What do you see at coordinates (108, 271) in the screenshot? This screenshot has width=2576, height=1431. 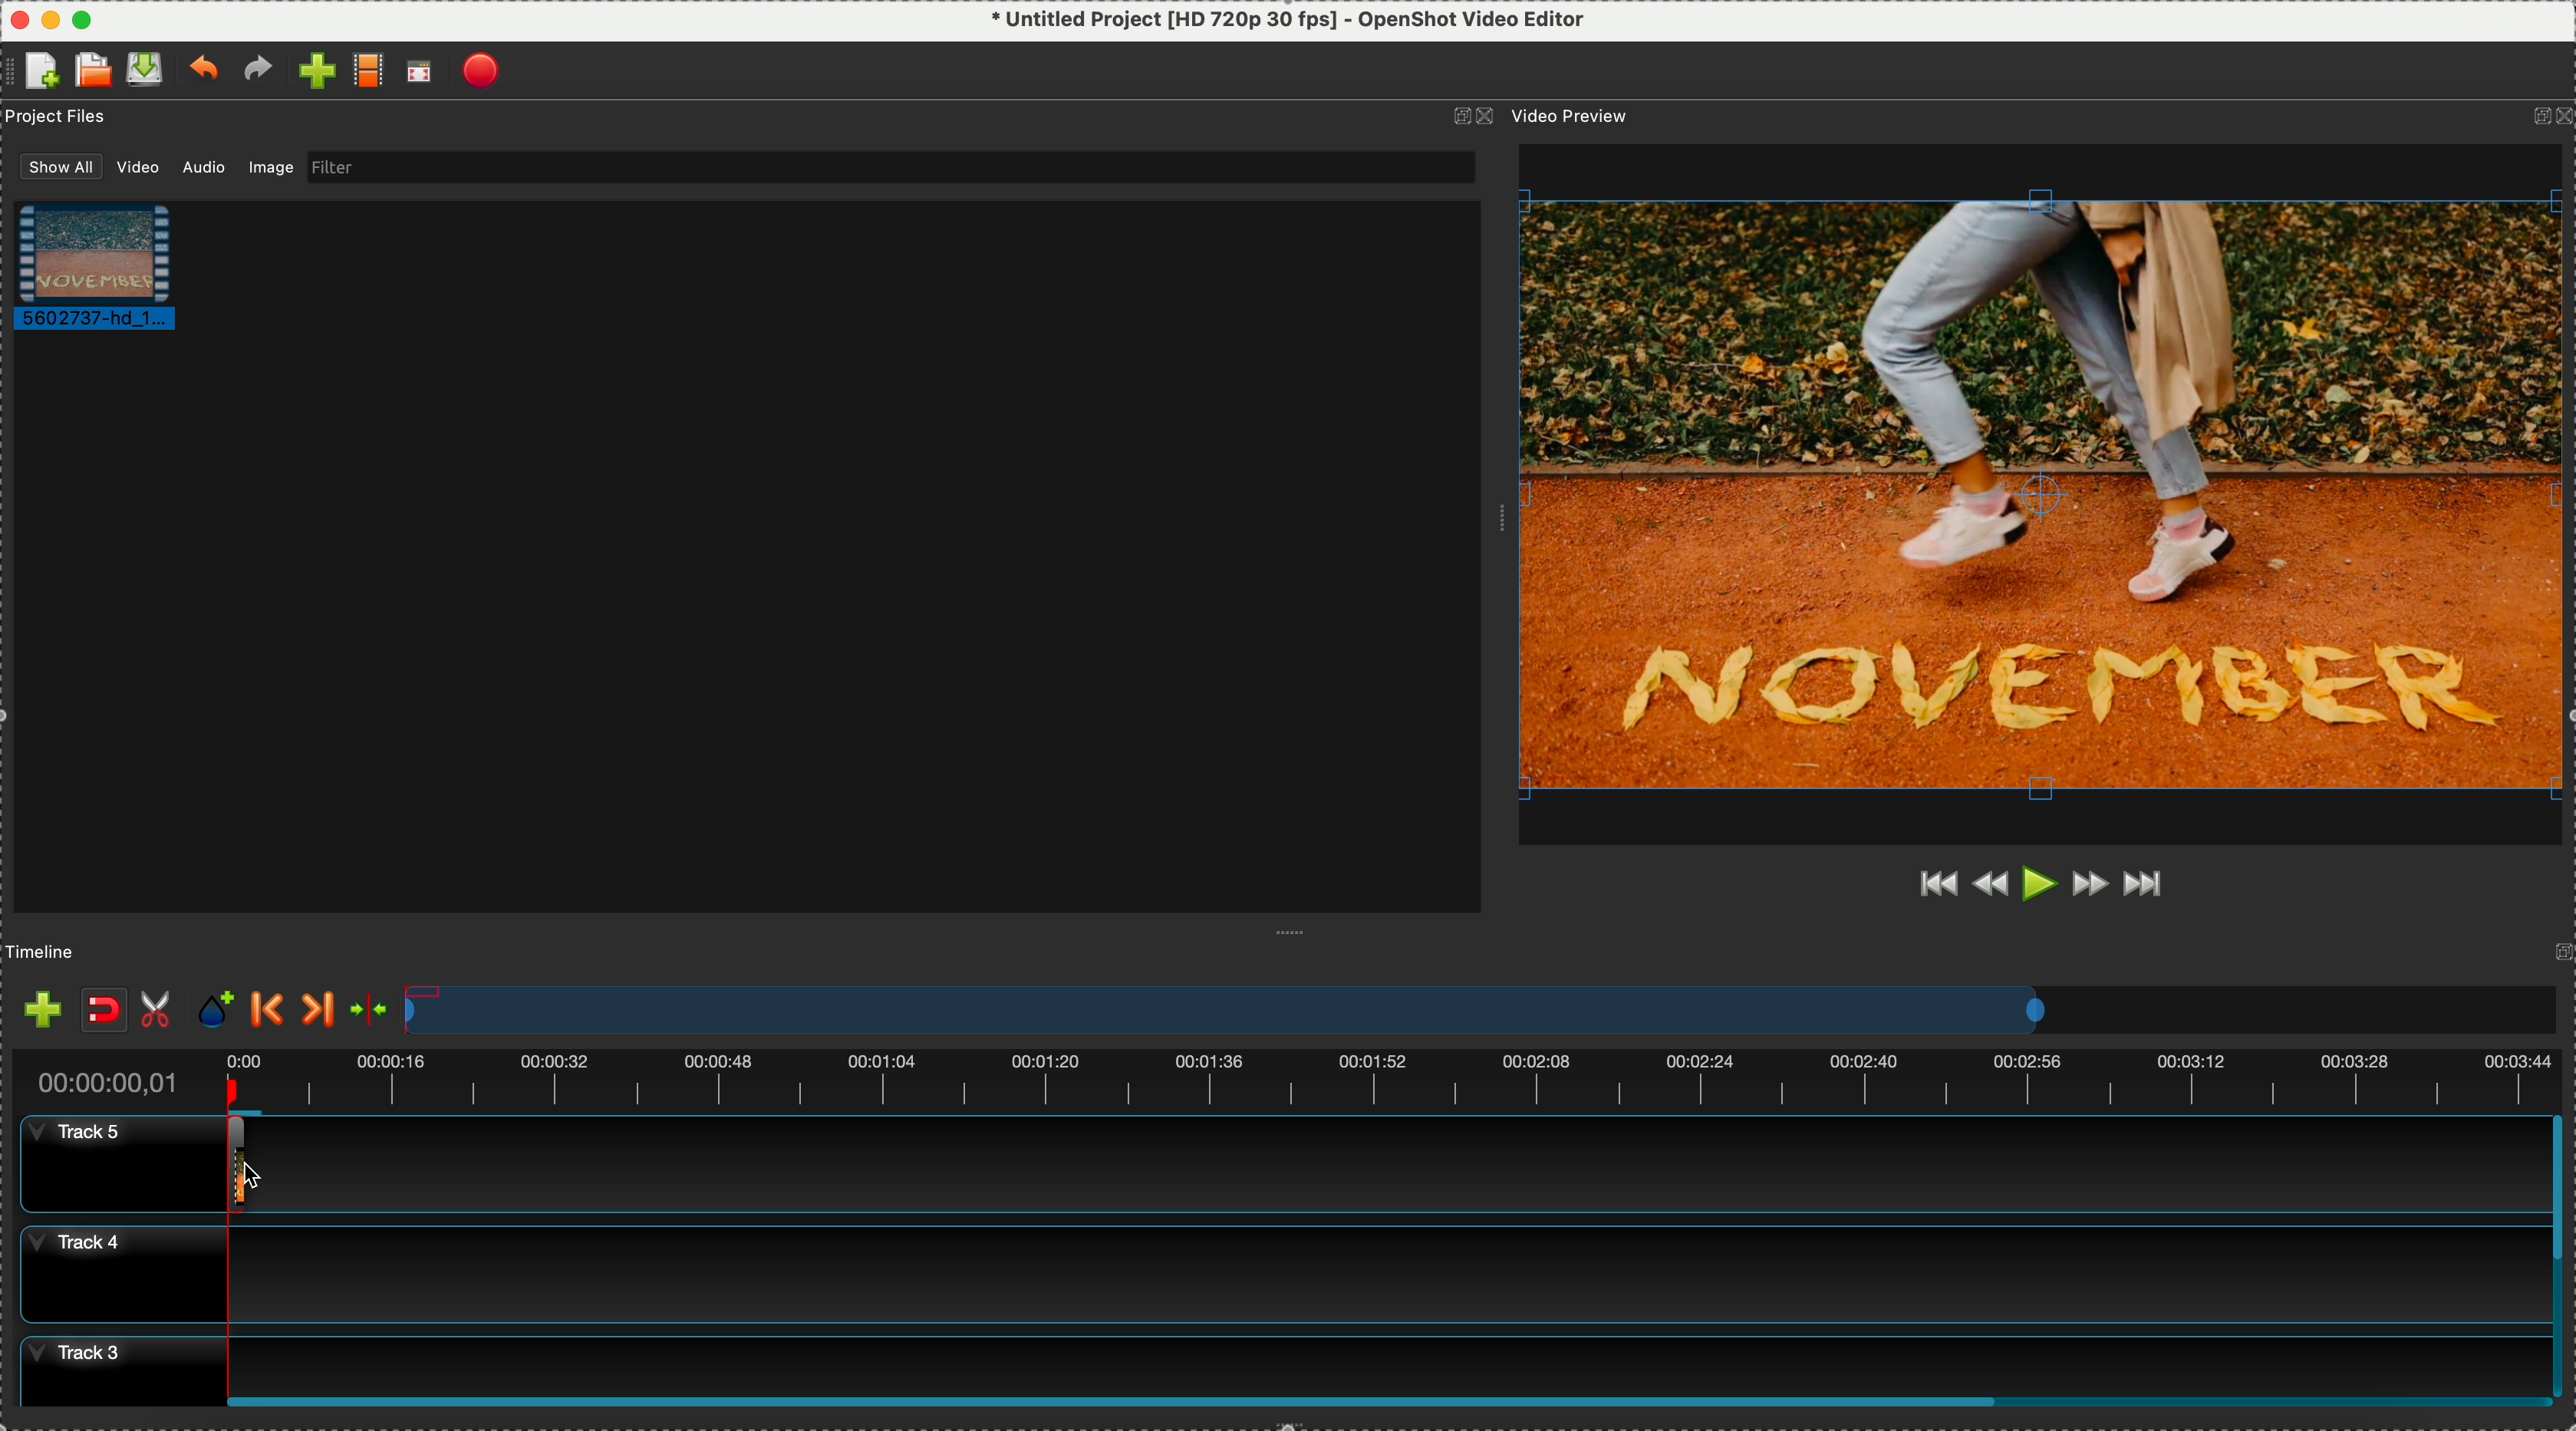 I see `video` at bounding box center [108, 271].